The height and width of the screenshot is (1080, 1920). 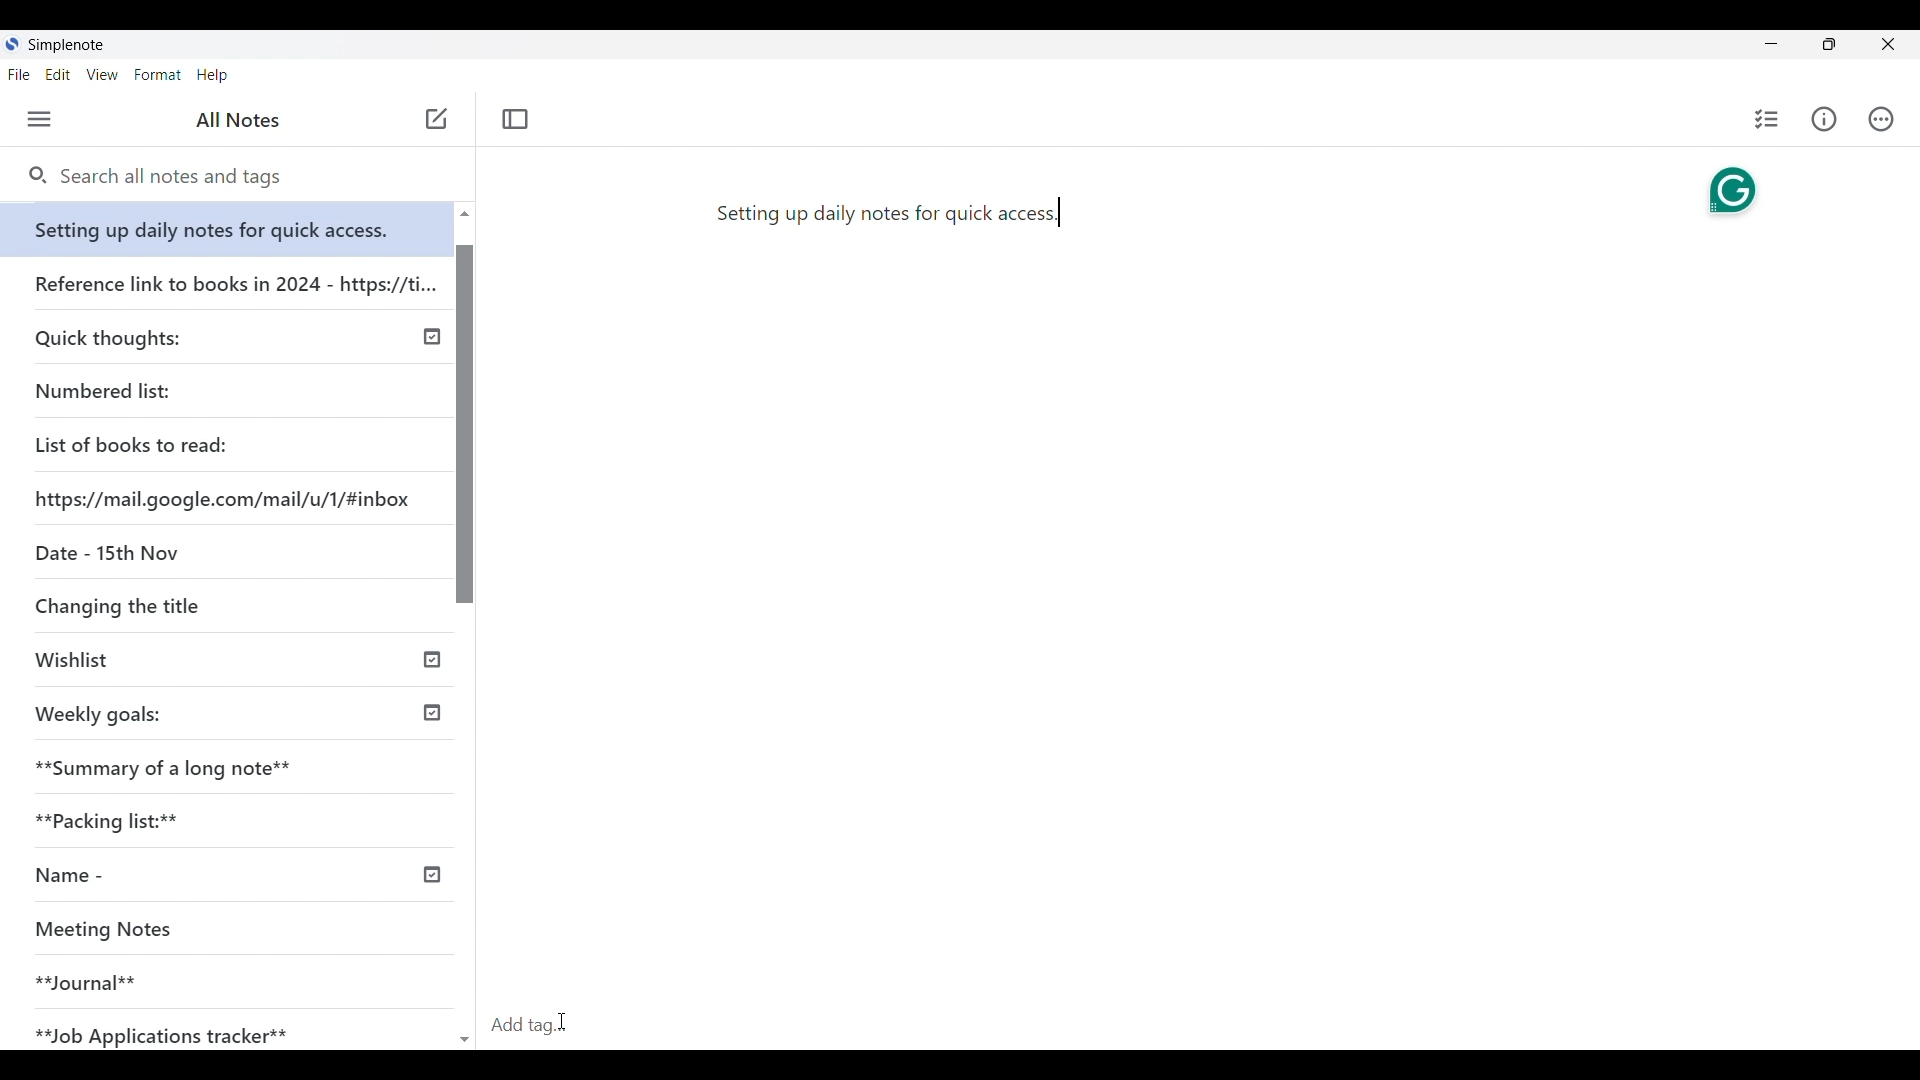 What do you see at coordinates (886, 211) in the screenshot?
I see `setting up daily notes for quick access` at bounding box center [886, 211].